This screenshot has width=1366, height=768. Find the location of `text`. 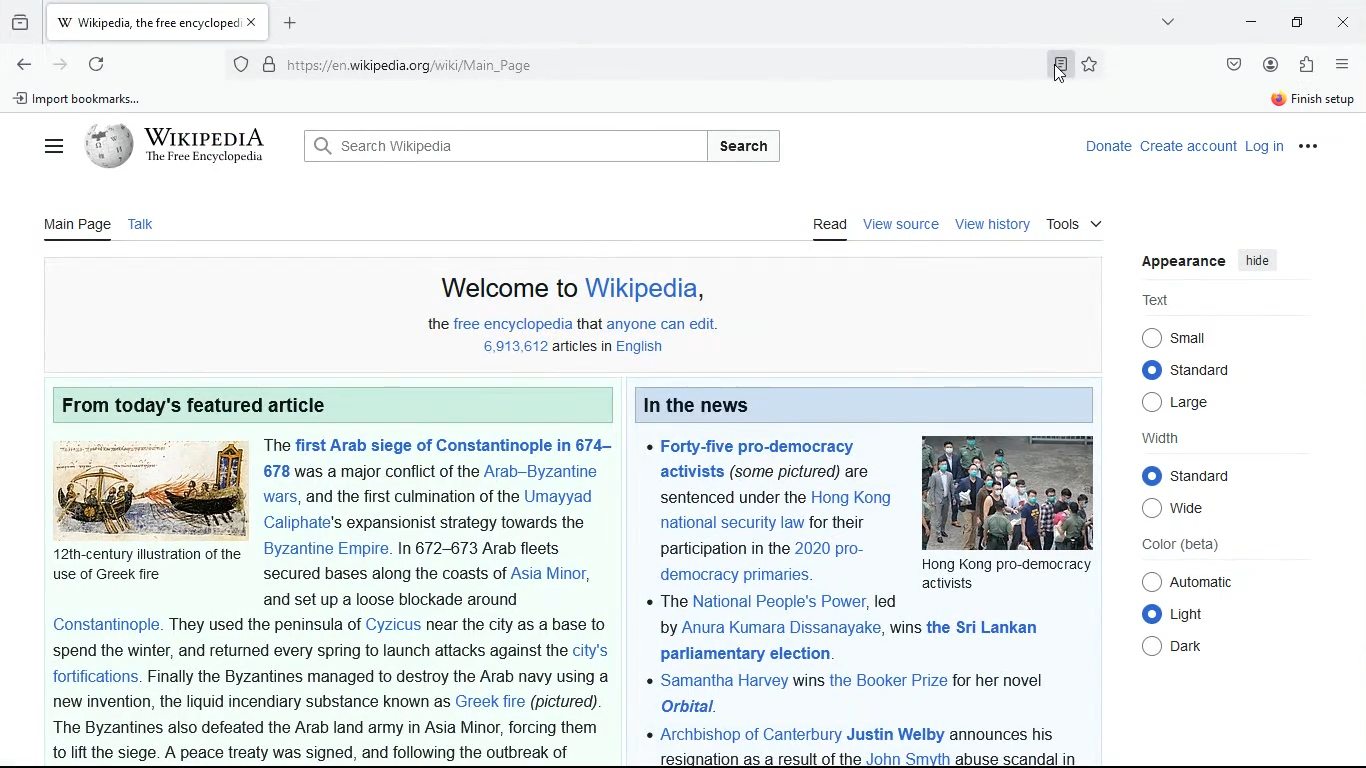

text is located at coordinates (867, 681).